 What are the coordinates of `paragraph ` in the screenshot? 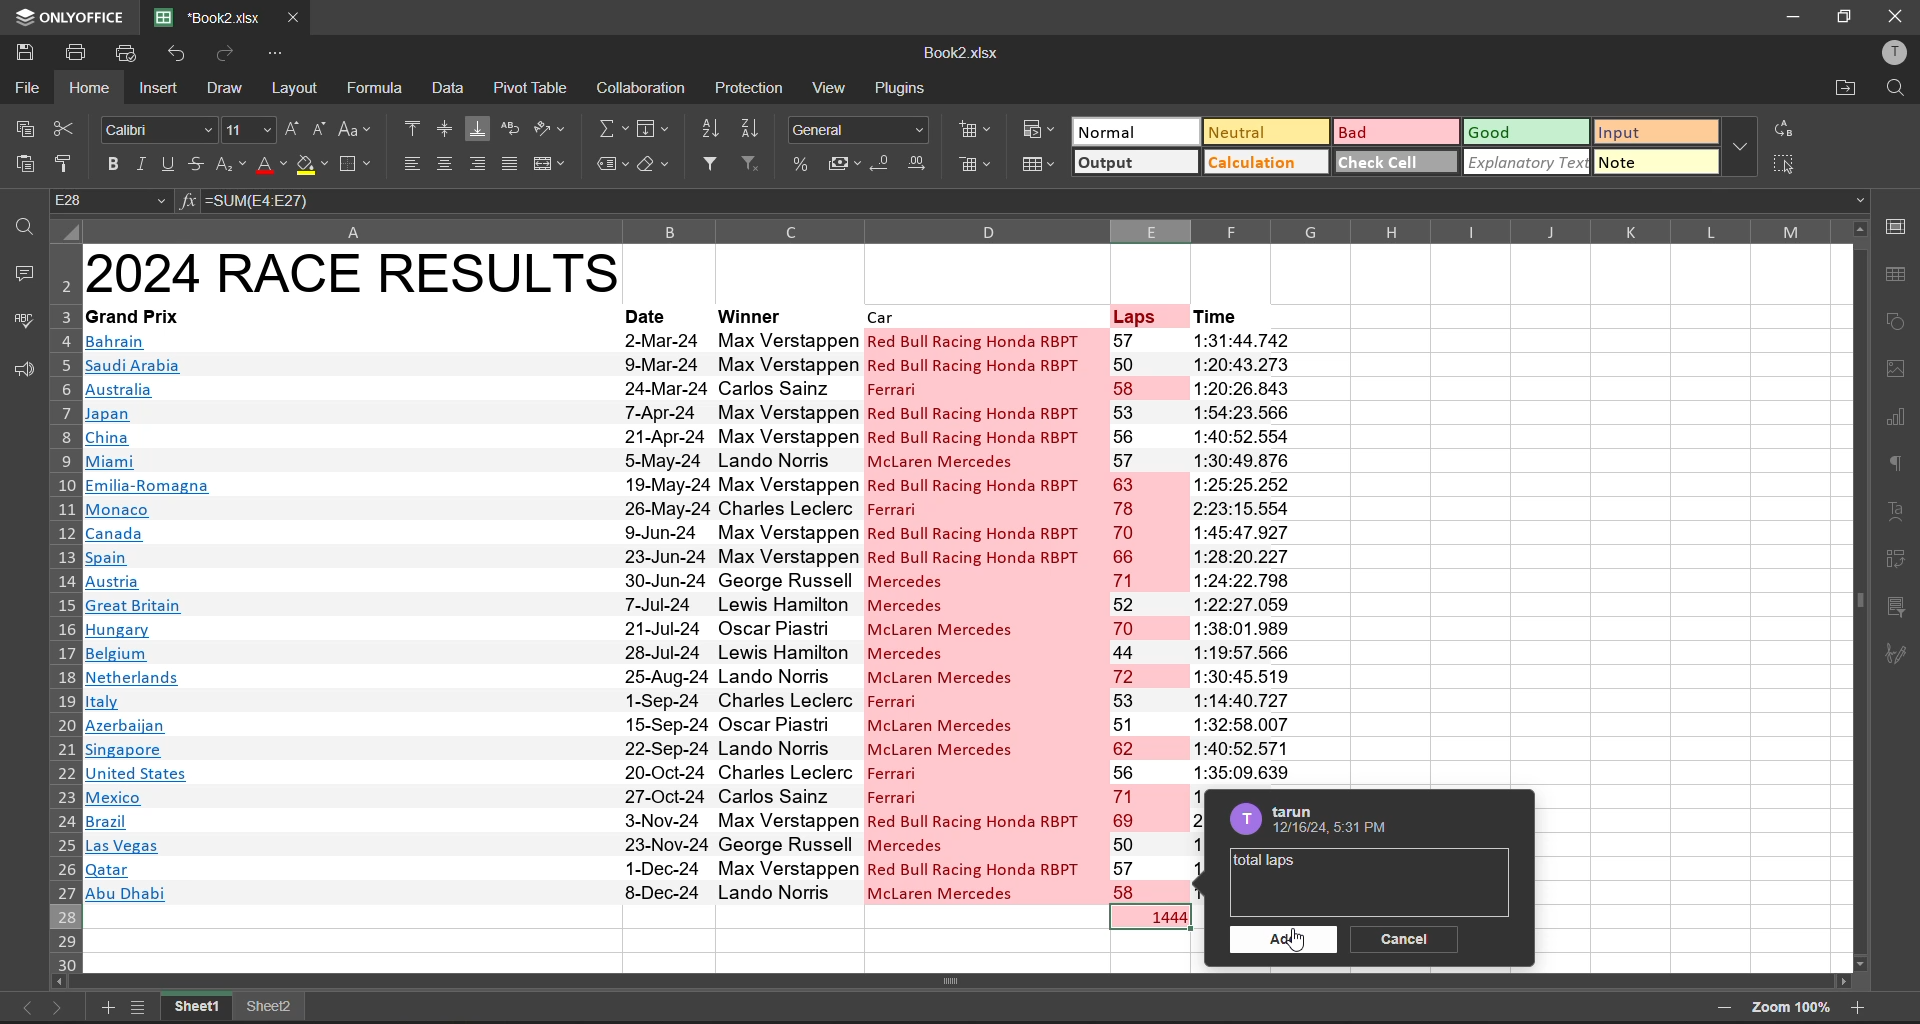 It's located at (1895, 466).